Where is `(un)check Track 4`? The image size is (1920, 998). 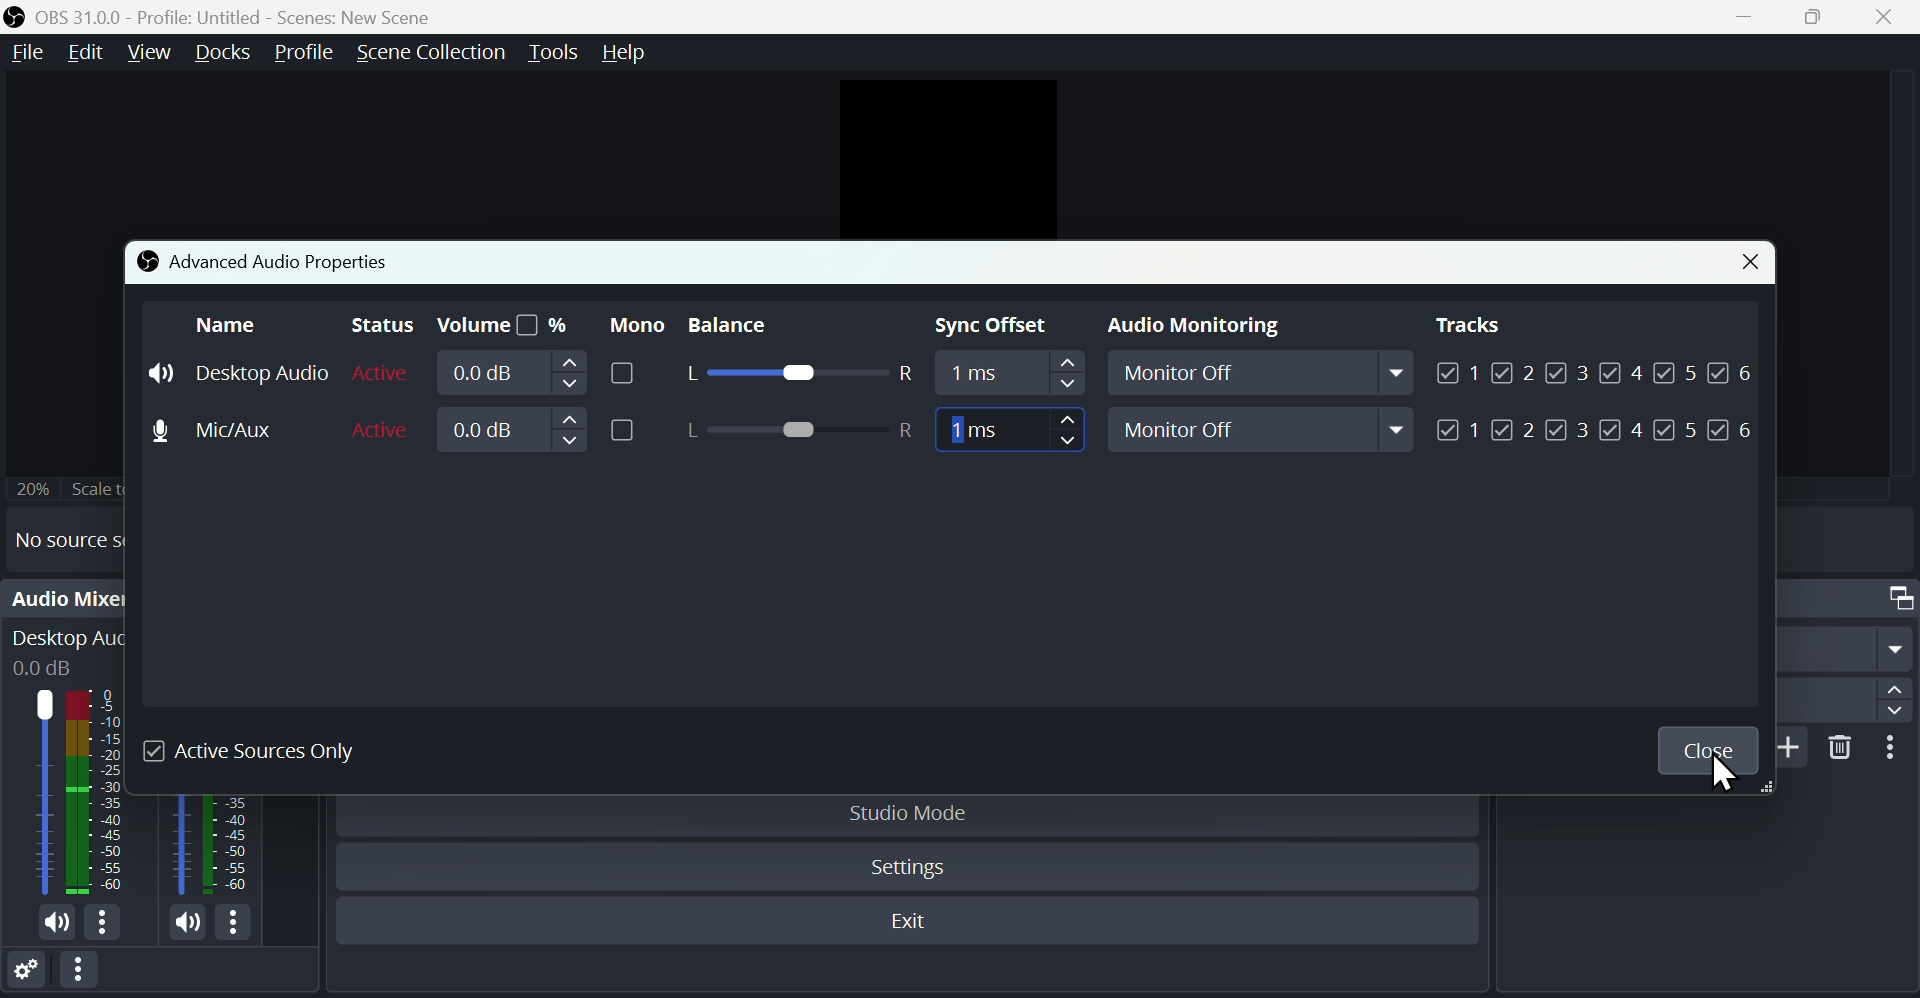 (un)check Track 4 is located at coordinates (1622, 371).